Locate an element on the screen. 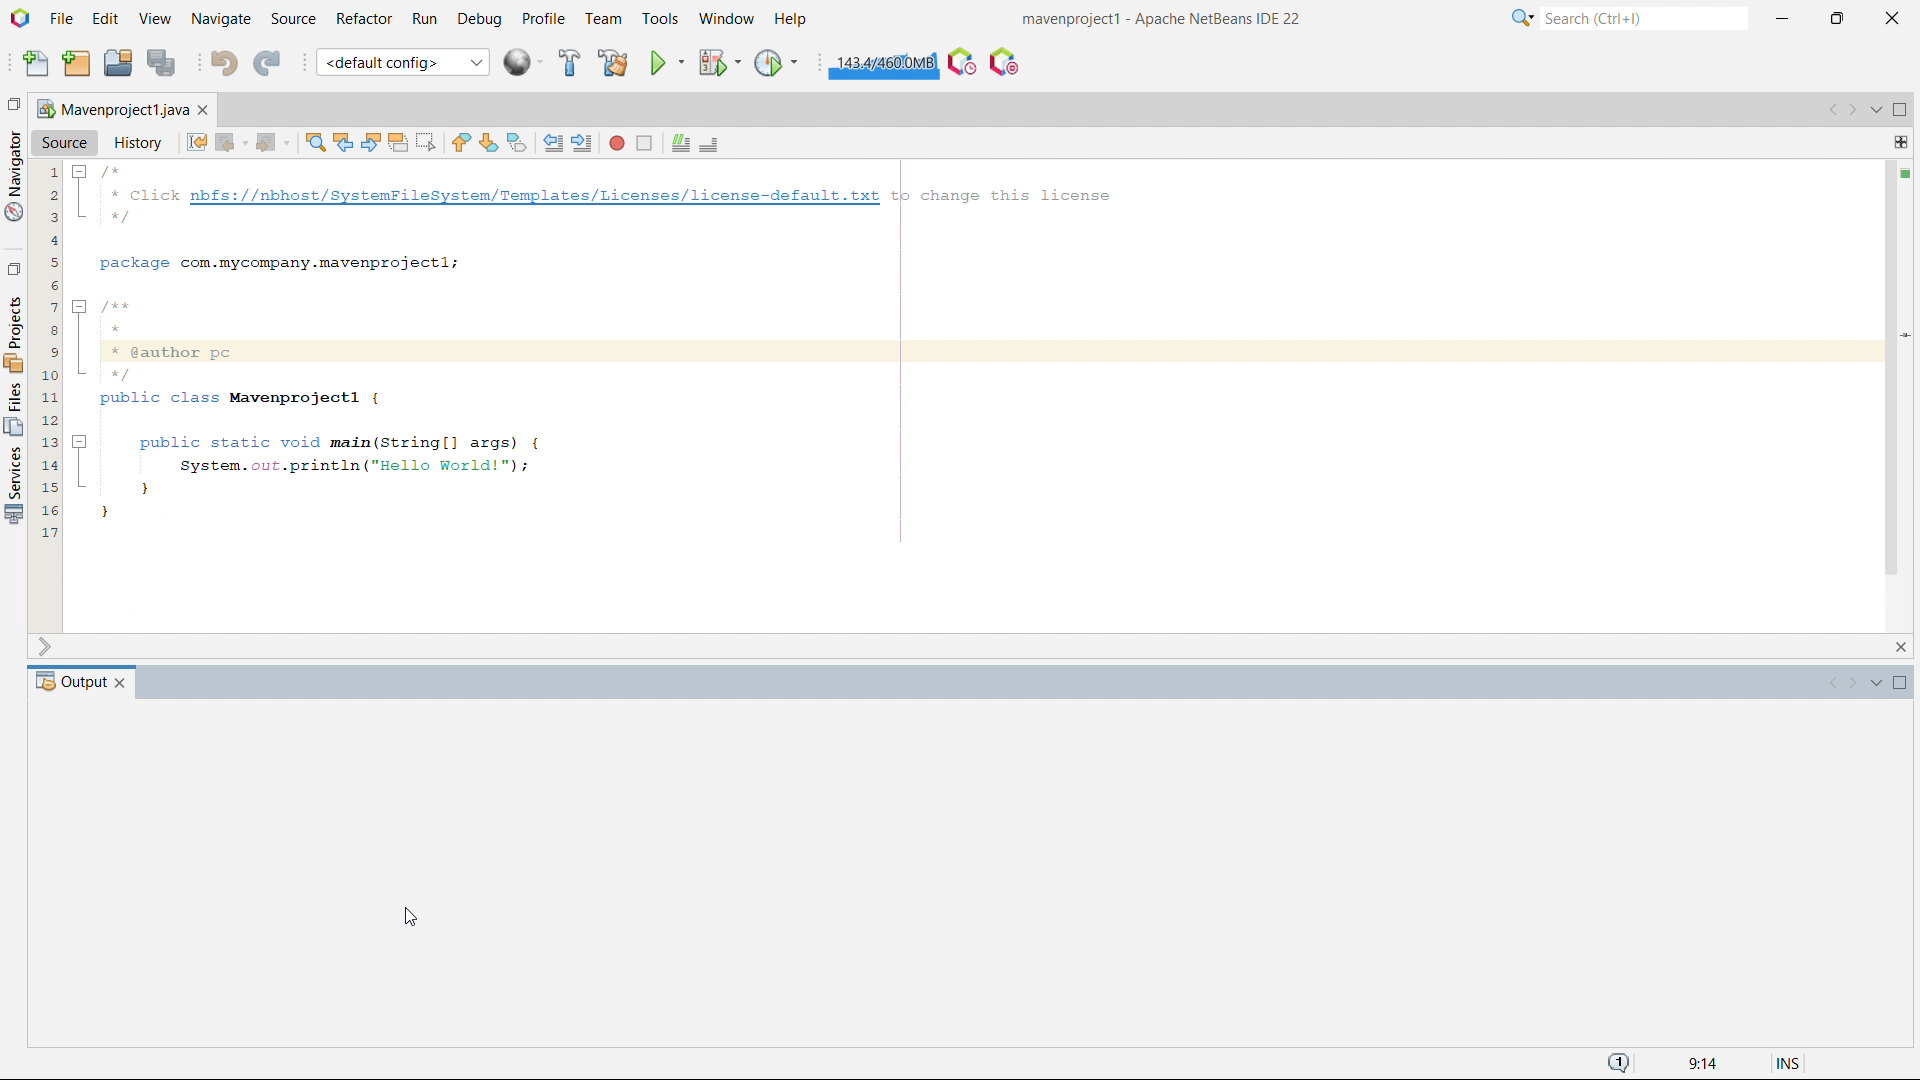 The width and height of the screenshot is (1920, 1080). start macro recording  is located at coordinates (617, 146).